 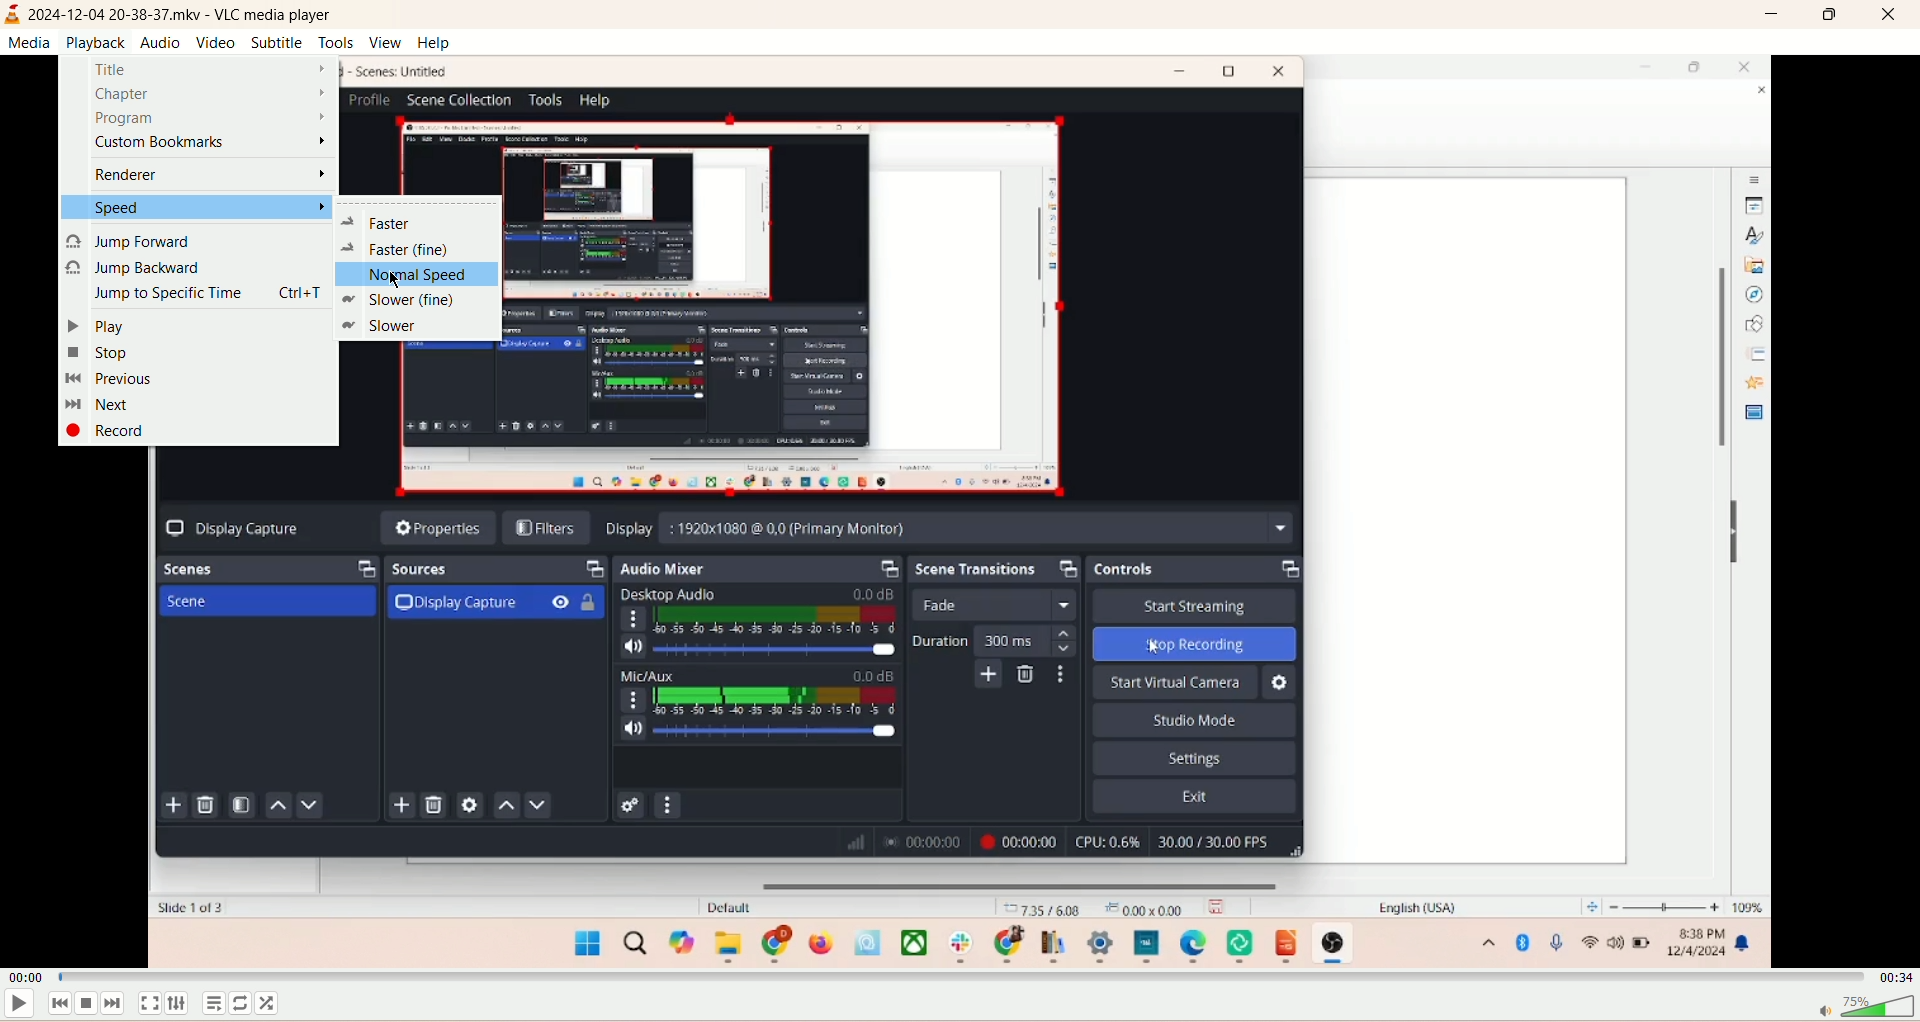 I want to click on title, so click(x=208, y=72).